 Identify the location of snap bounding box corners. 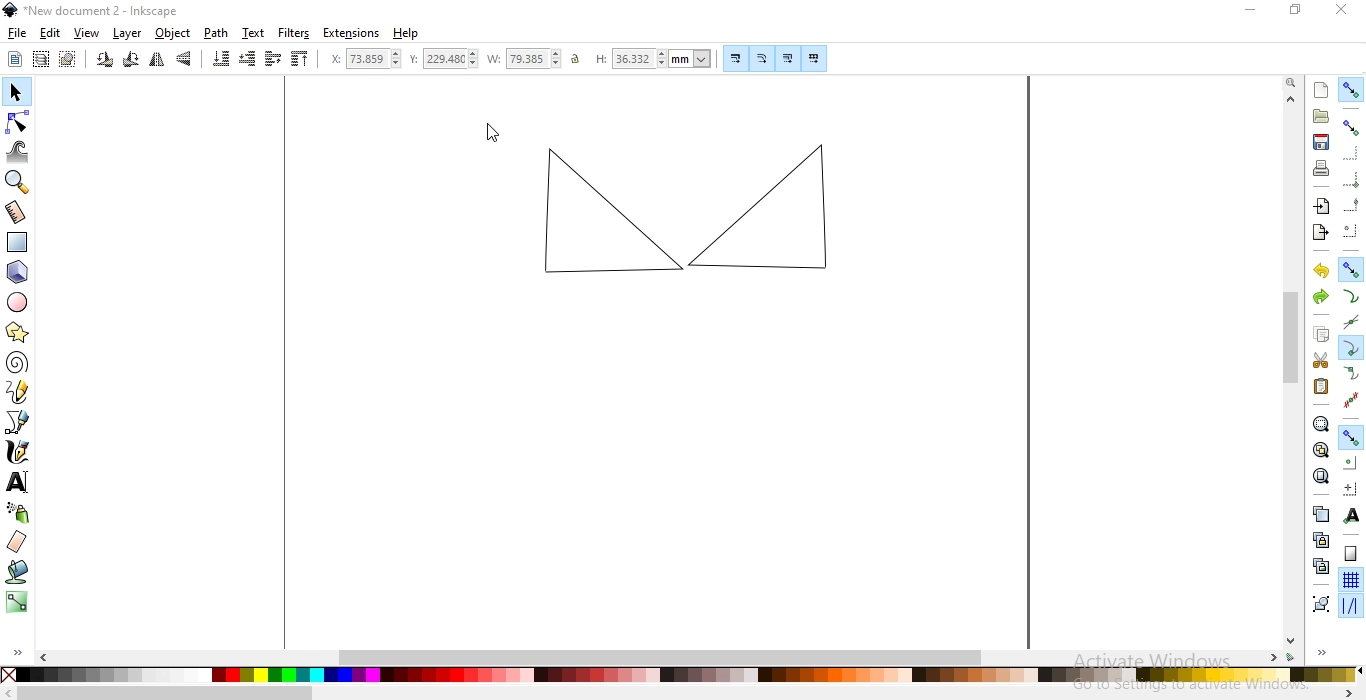
(1352, 177).